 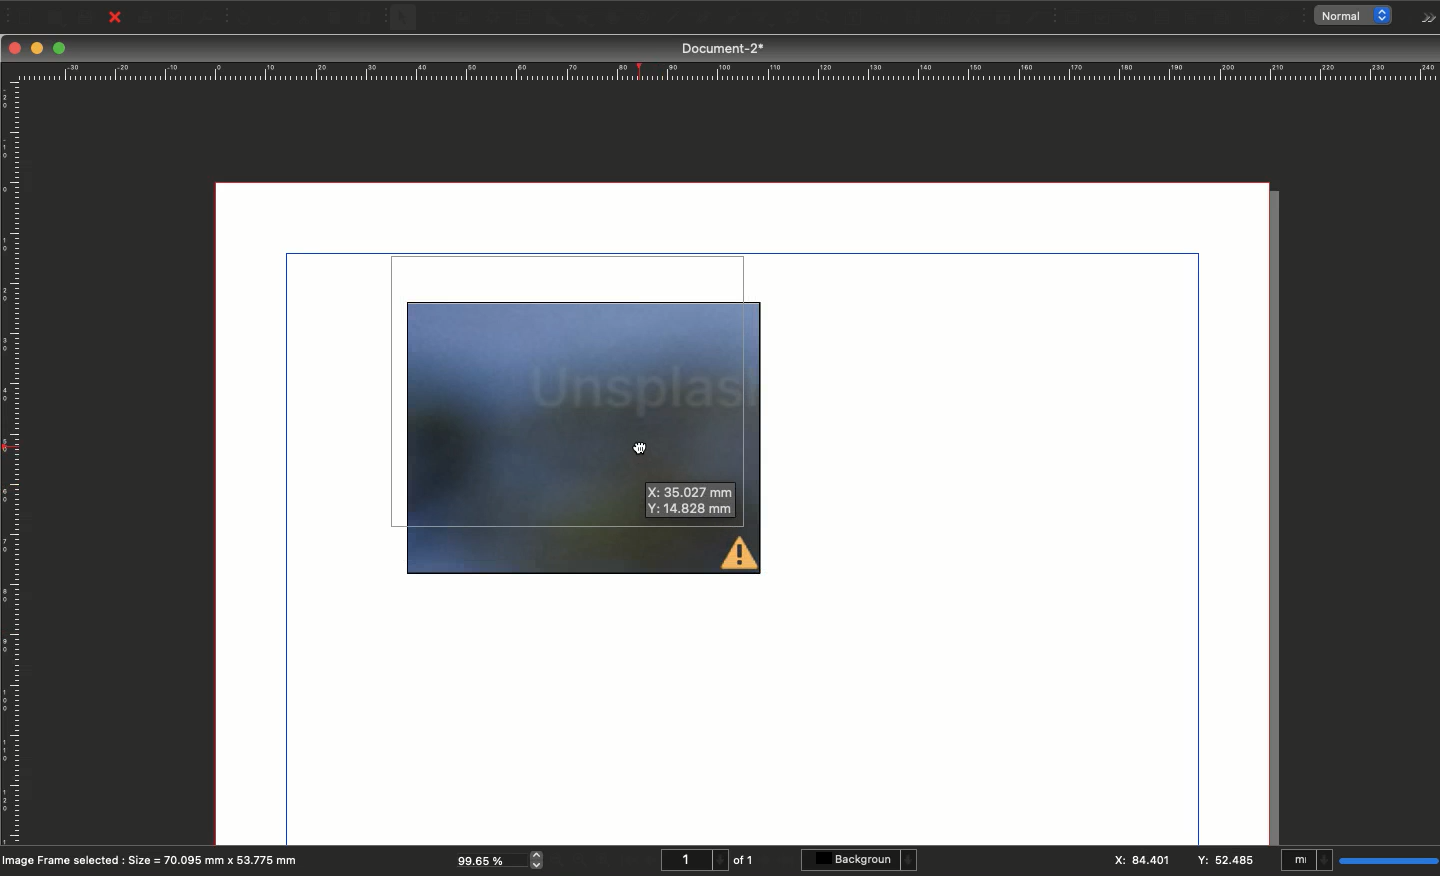 I want to click on Select item, so click(x=404, y=19).